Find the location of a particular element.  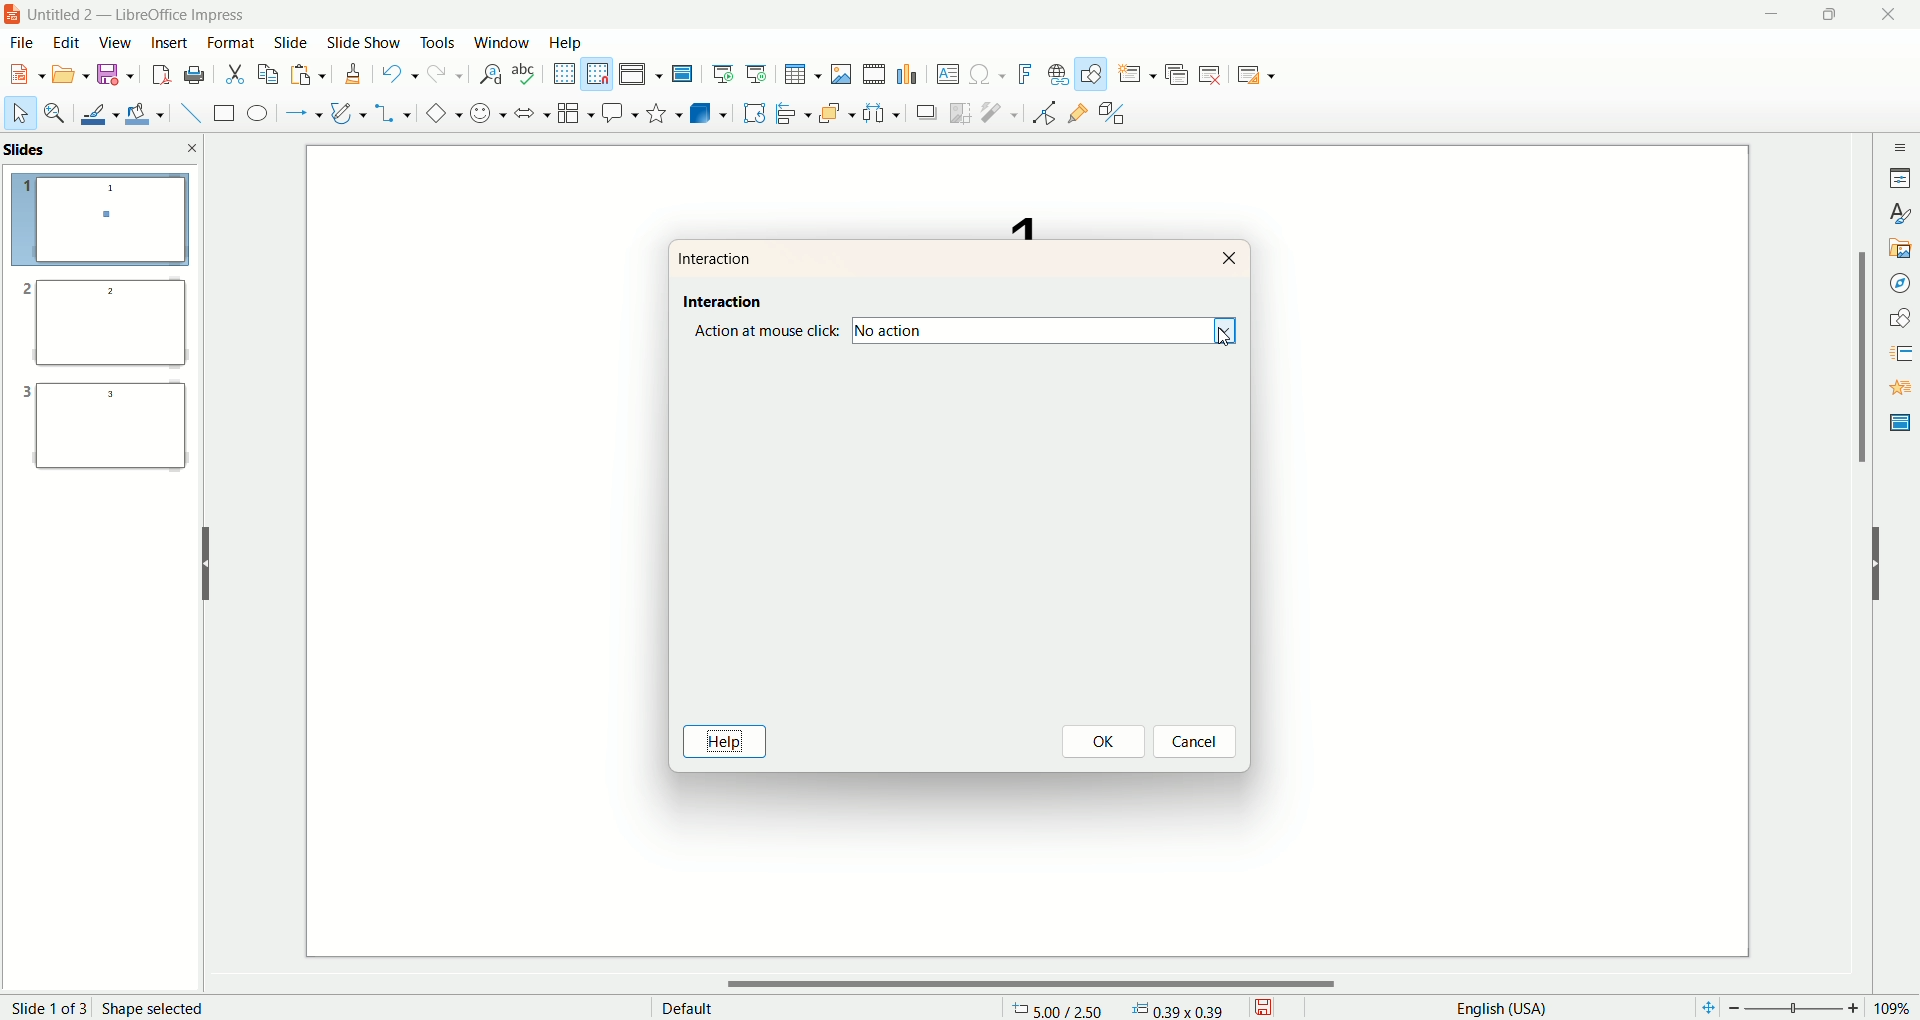

horizontal scroll bar is located at coordinates (1039, 985).